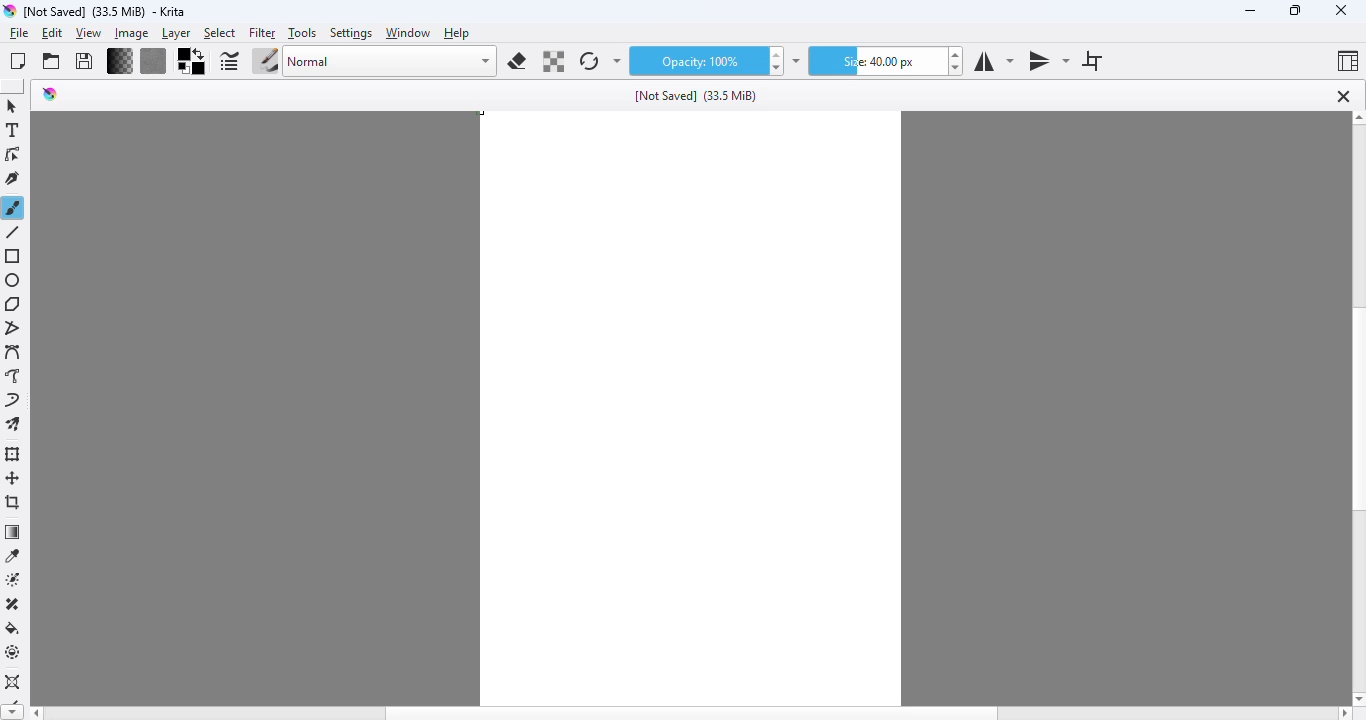 The height and width of the screenshot is (720, 1366). I want to click on save, so click(85, 61).